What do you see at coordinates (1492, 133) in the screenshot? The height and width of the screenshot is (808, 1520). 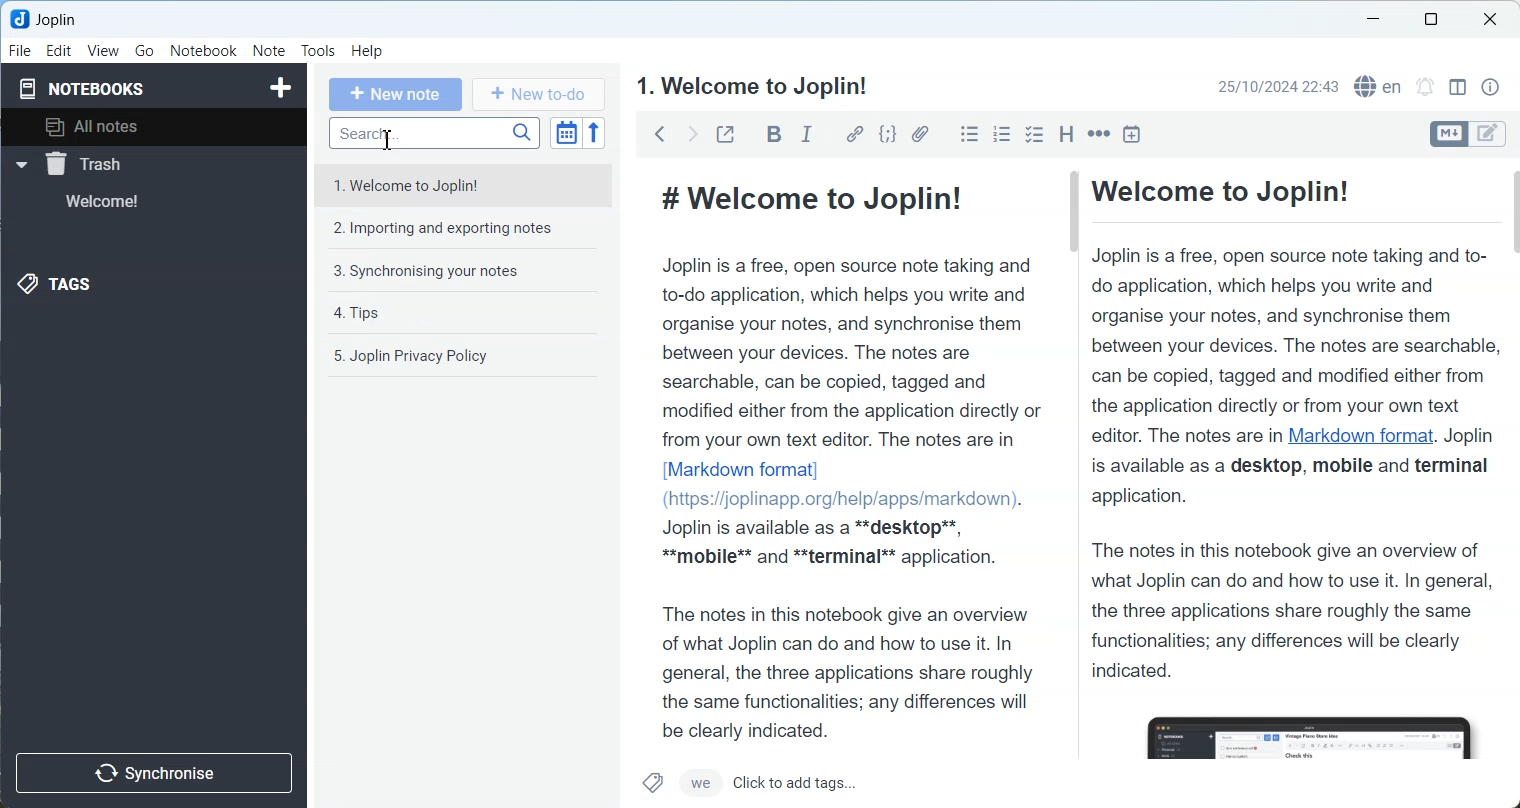 I see `Toggle Editors` at bounding box center [1492, 133].